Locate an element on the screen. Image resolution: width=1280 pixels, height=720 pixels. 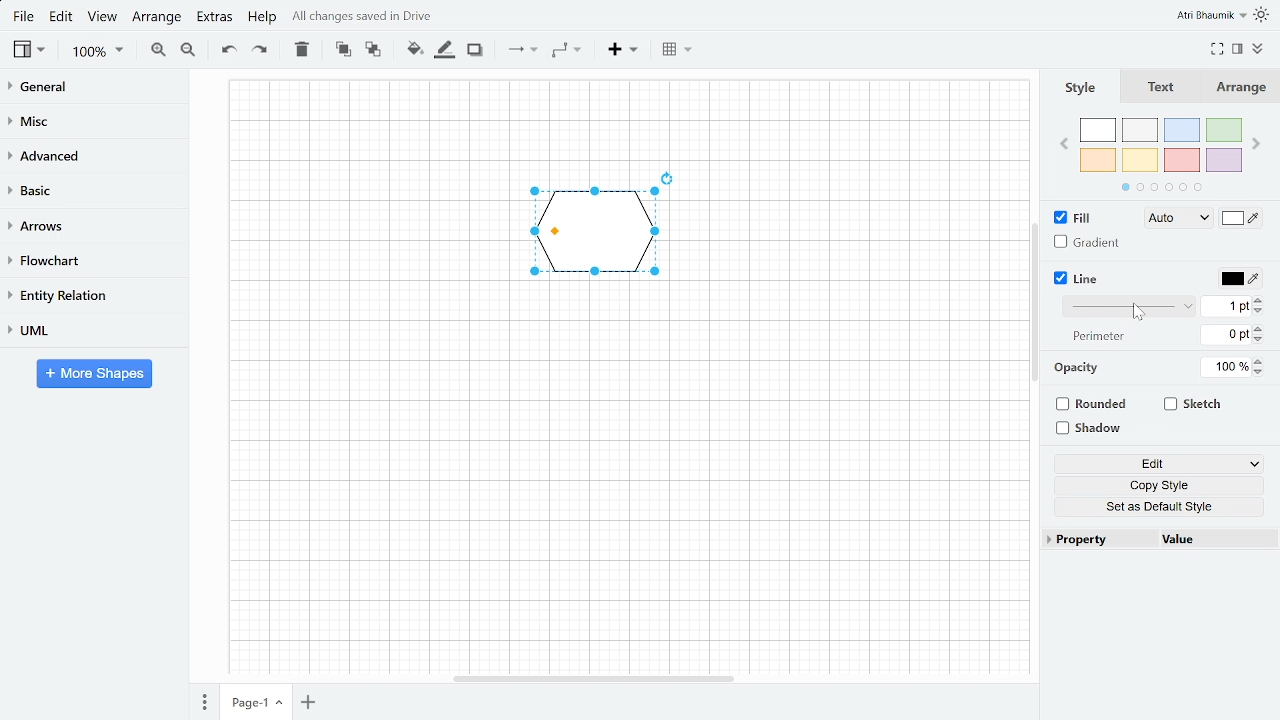
Shadow is located at coordinates (1087, 430).